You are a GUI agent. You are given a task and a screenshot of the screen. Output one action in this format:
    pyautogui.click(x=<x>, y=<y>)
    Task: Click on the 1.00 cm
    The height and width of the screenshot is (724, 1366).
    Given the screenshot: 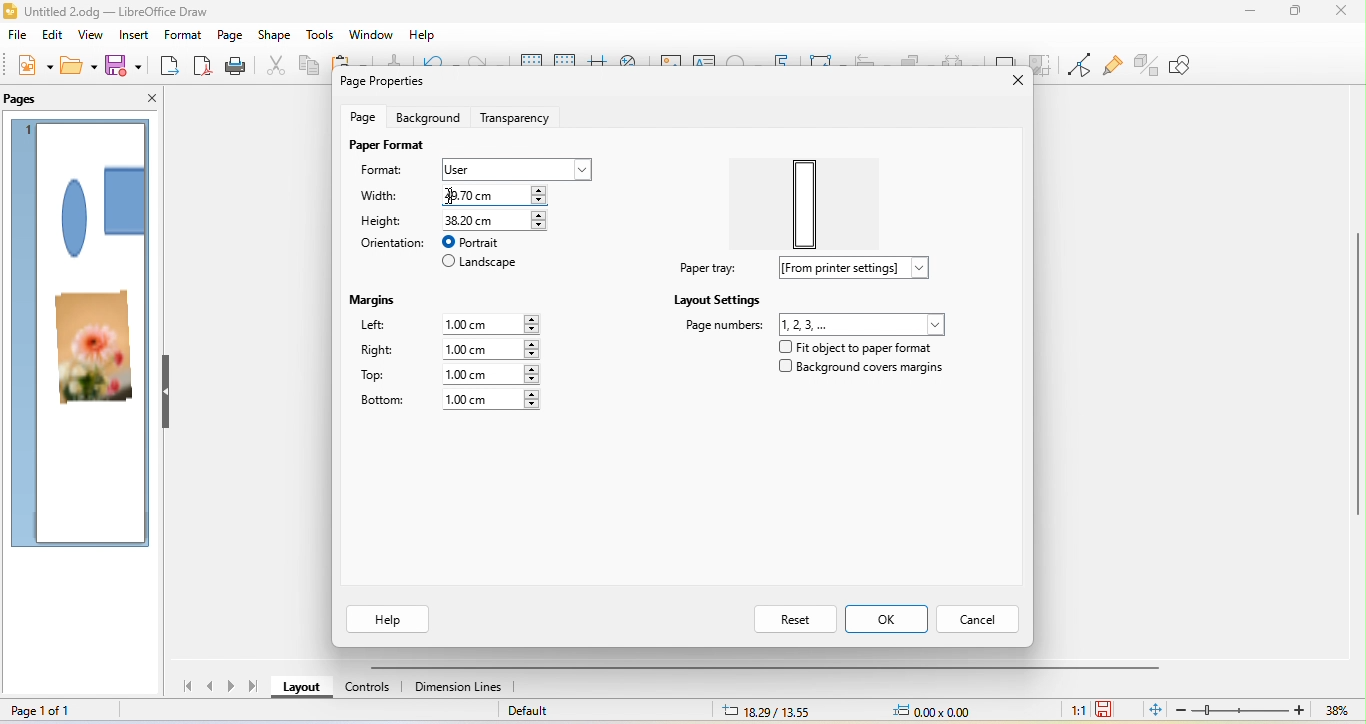 What is the action you would take?
    pyautogui.click(x=491, y=349)
    